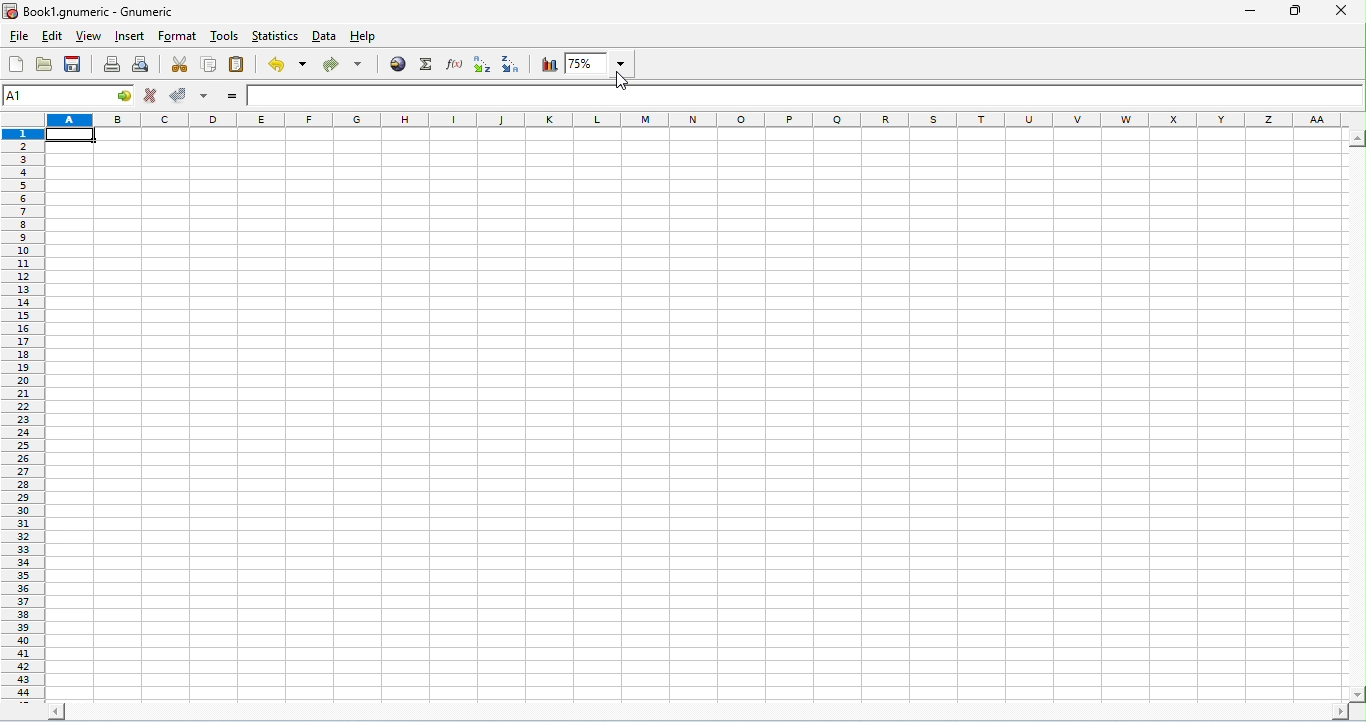 The image size is (1366, 722). What do you see at coordinates (232, 96) in the screenshot?
I see `=` at bounding box center [232, 96].